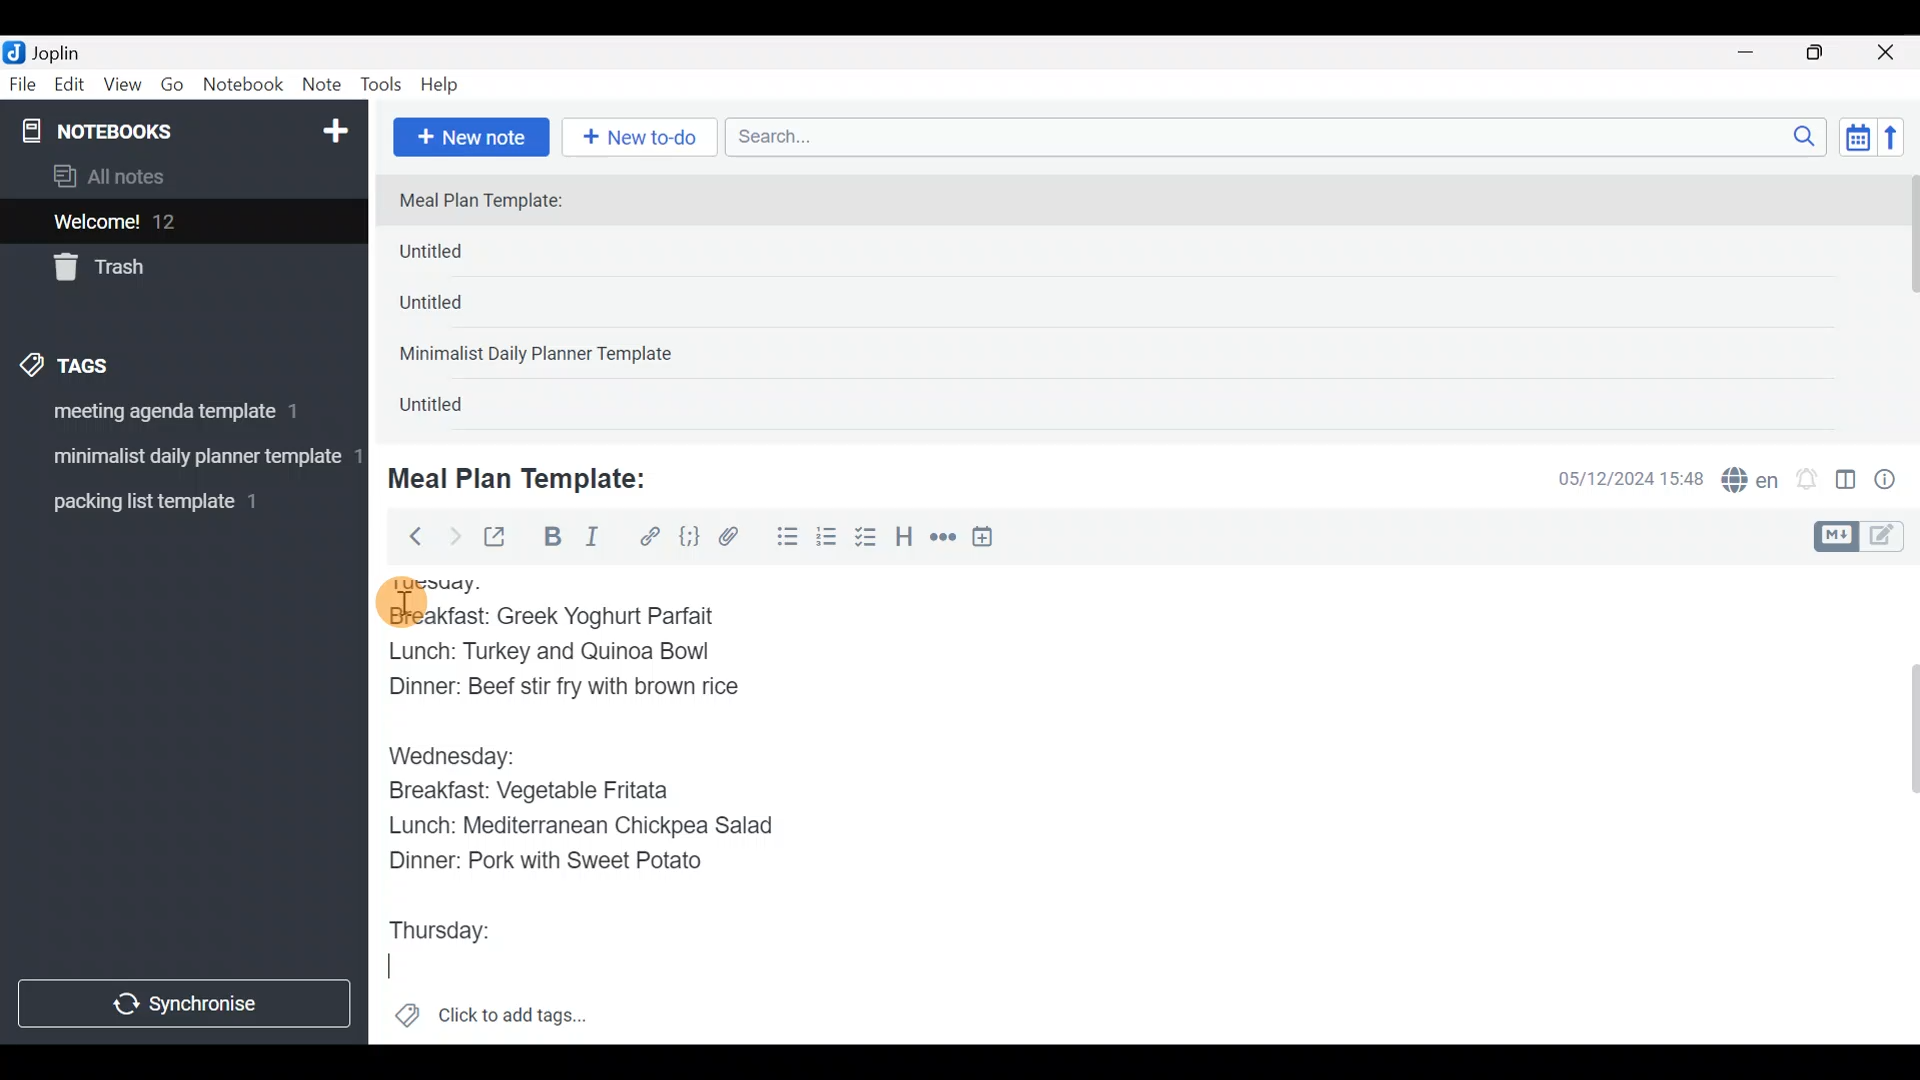  I want to click on Breakfast: Vegetable Fritata, so click(552, 791).